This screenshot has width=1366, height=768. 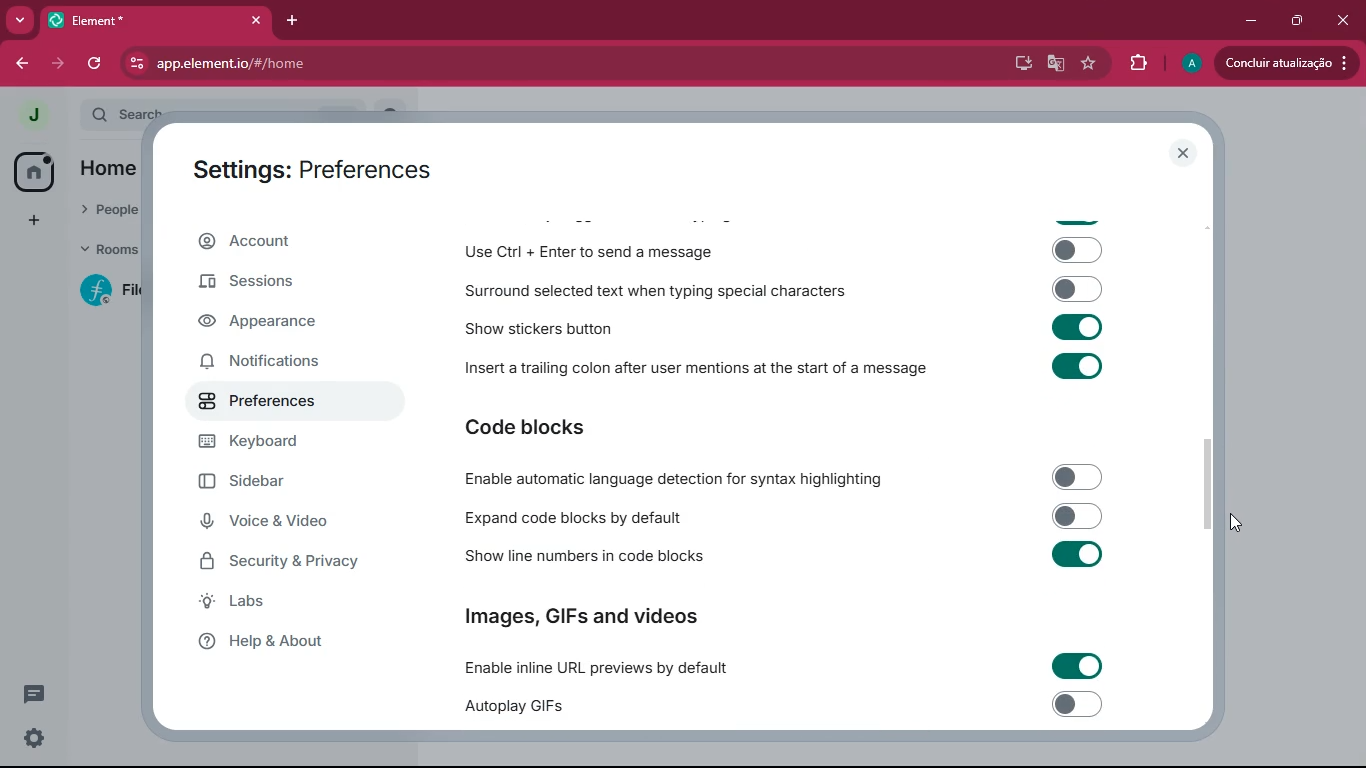 I want to click on Show line numbers in code blocks, so click(x=781, y=558).